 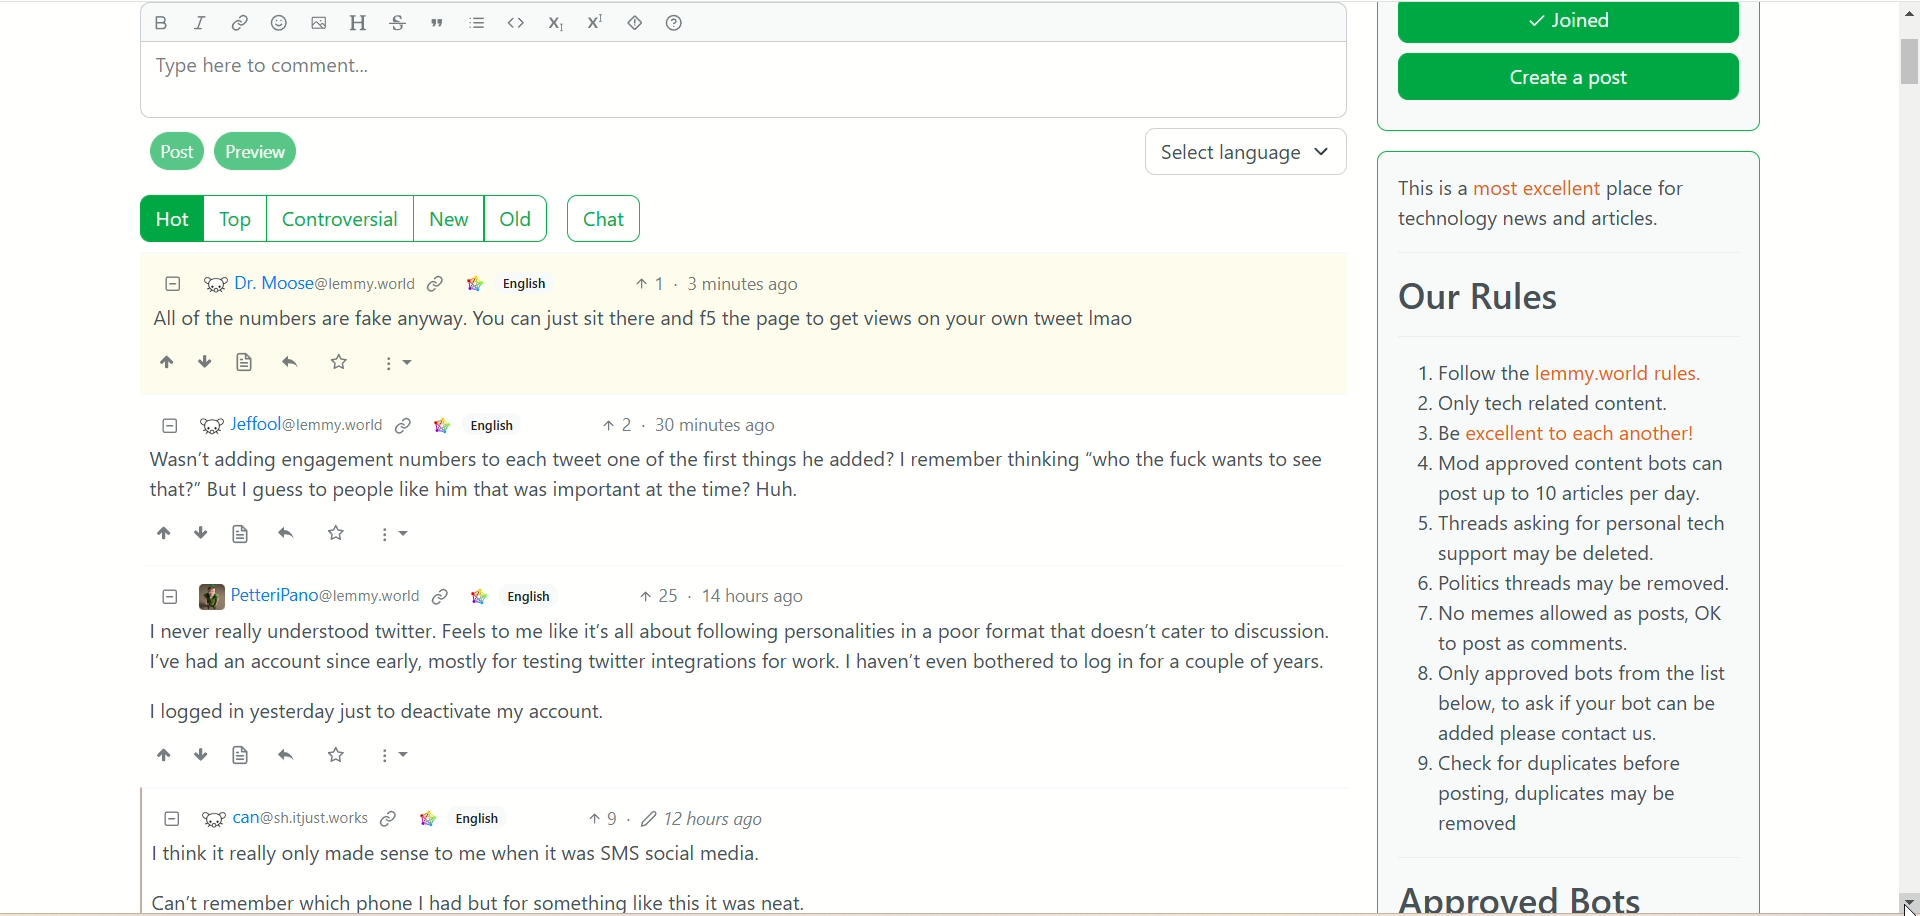 What do you see at coordinates (491, 425) in the screenshot?
I see `English` at bounding box center [491, 425].